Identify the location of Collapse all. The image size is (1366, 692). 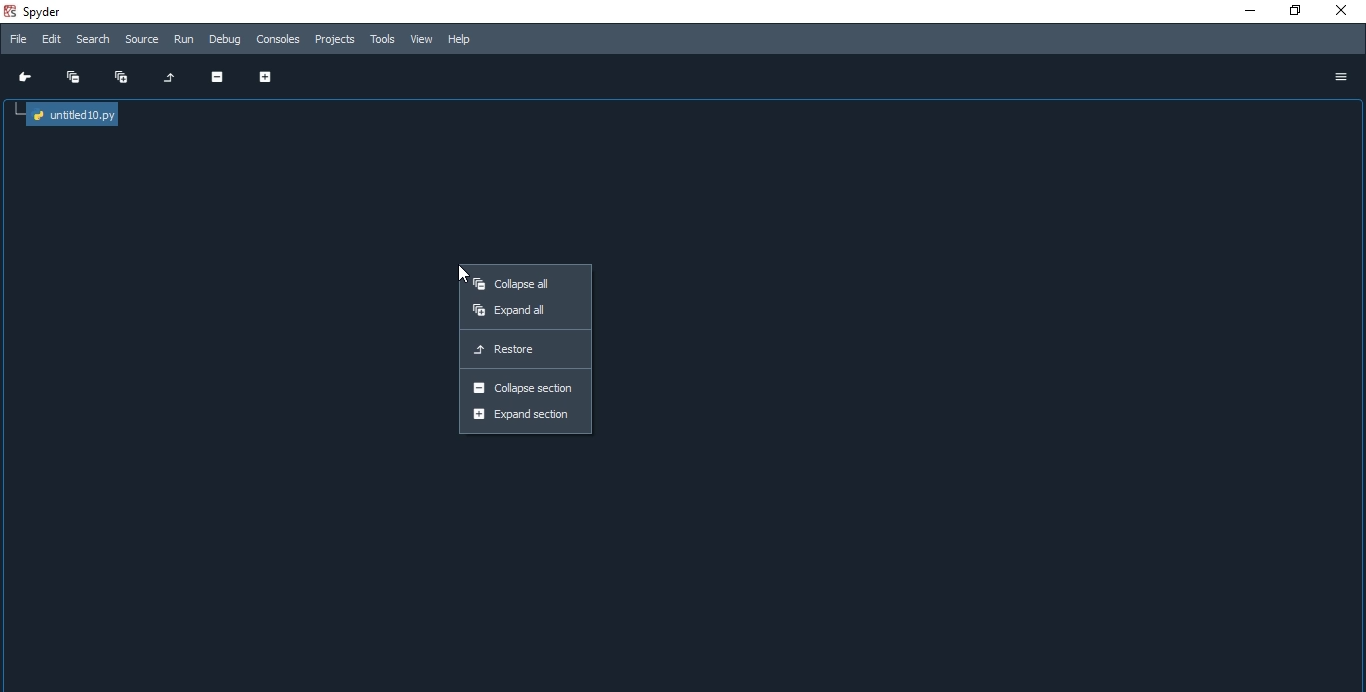
(68, 77).